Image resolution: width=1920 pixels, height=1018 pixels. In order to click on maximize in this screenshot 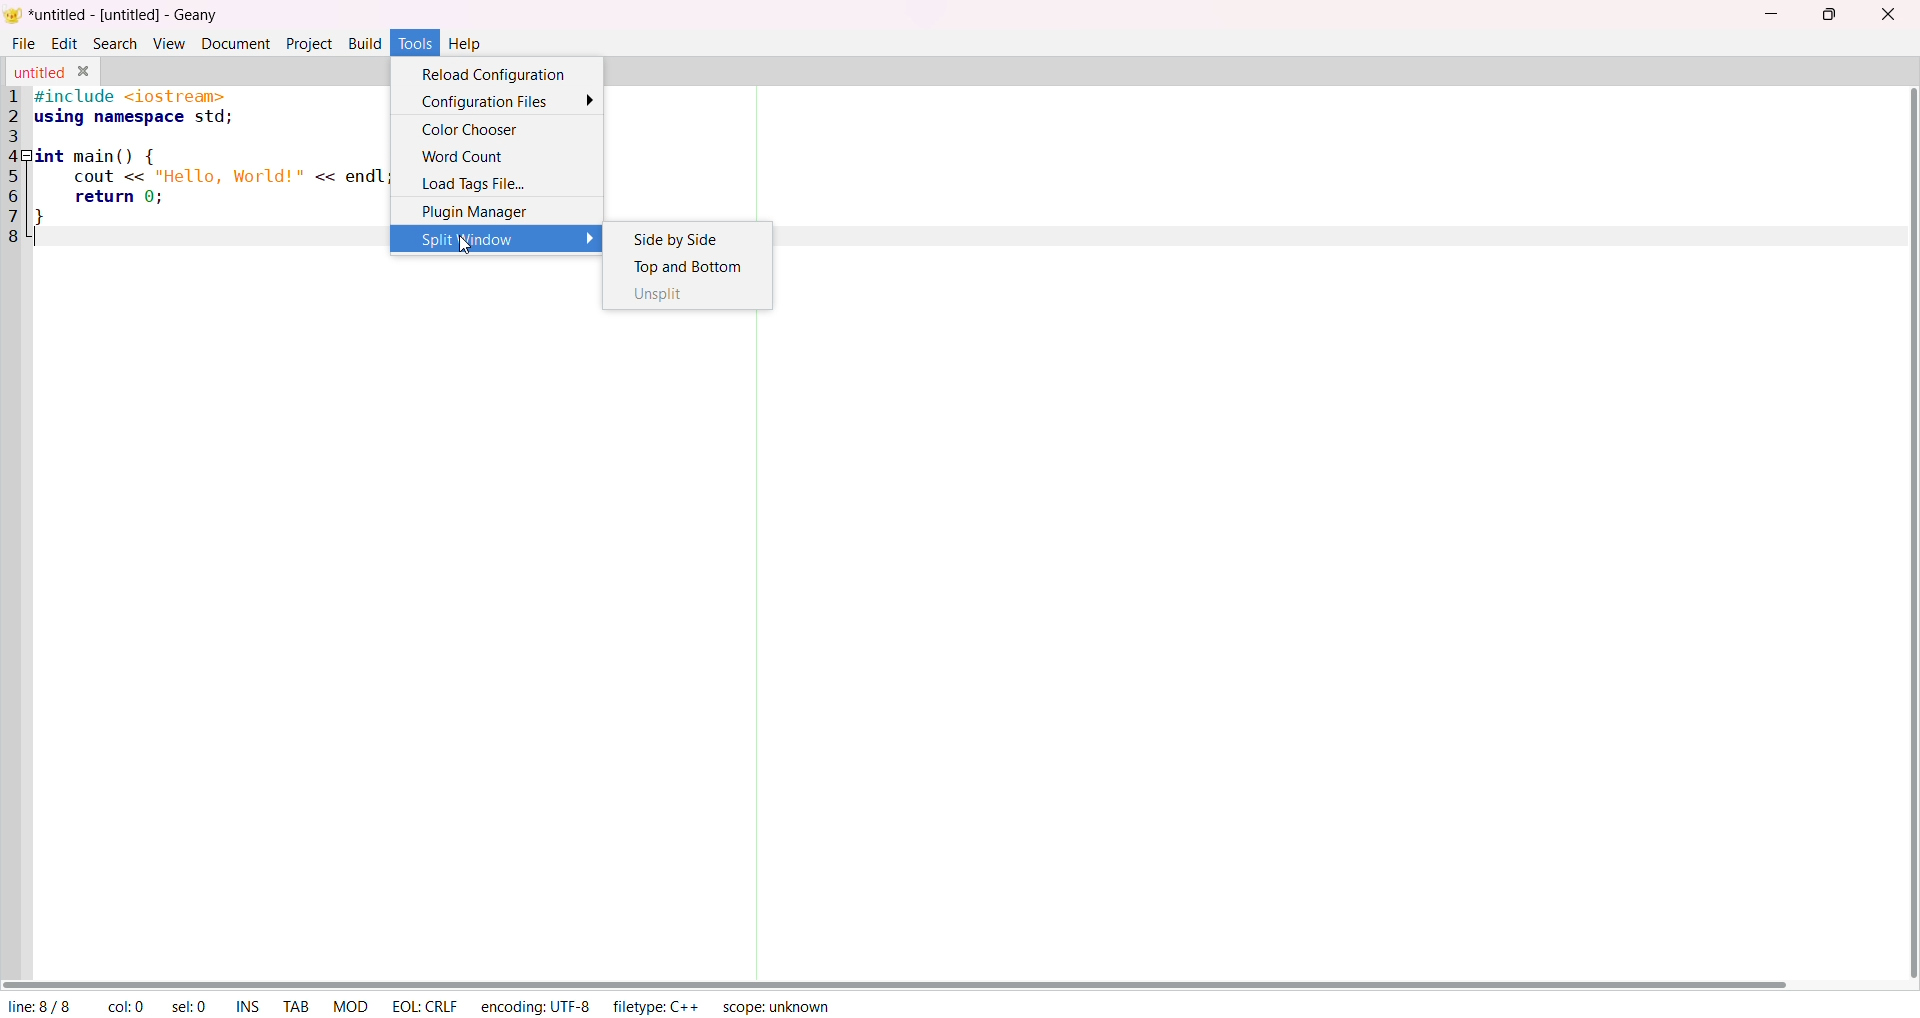, I will do `click(1832, 17)`.